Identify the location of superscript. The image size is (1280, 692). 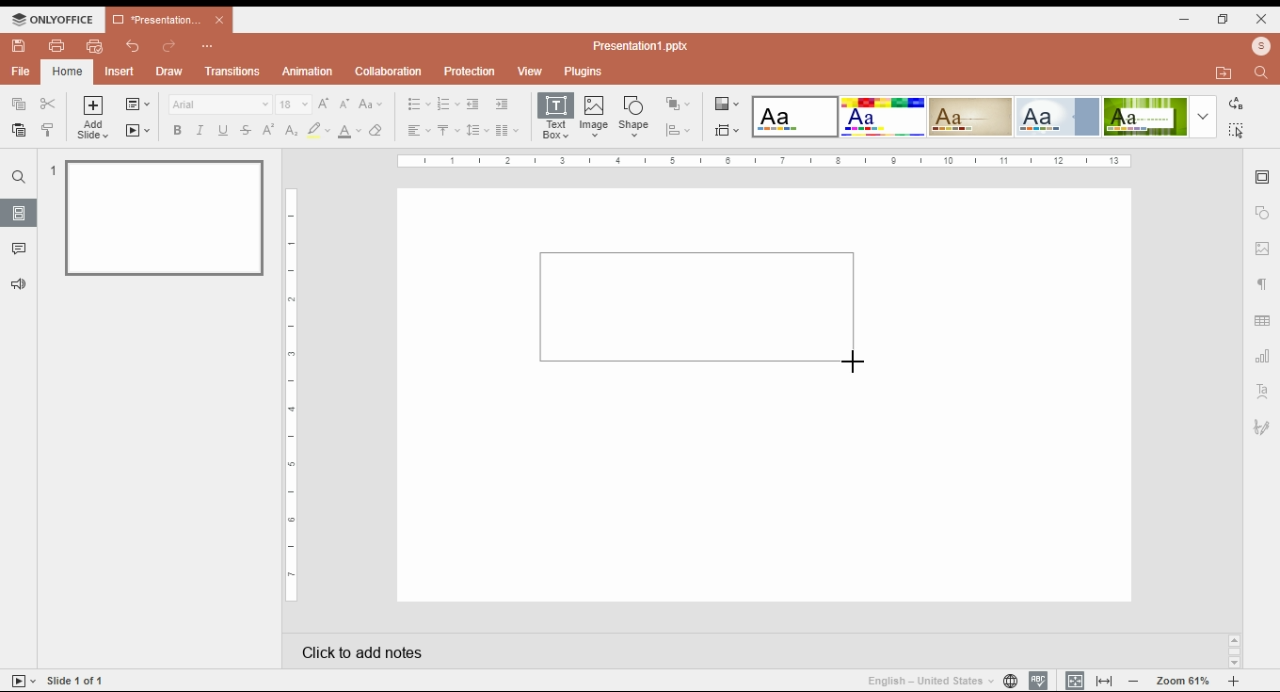
(268, 130).